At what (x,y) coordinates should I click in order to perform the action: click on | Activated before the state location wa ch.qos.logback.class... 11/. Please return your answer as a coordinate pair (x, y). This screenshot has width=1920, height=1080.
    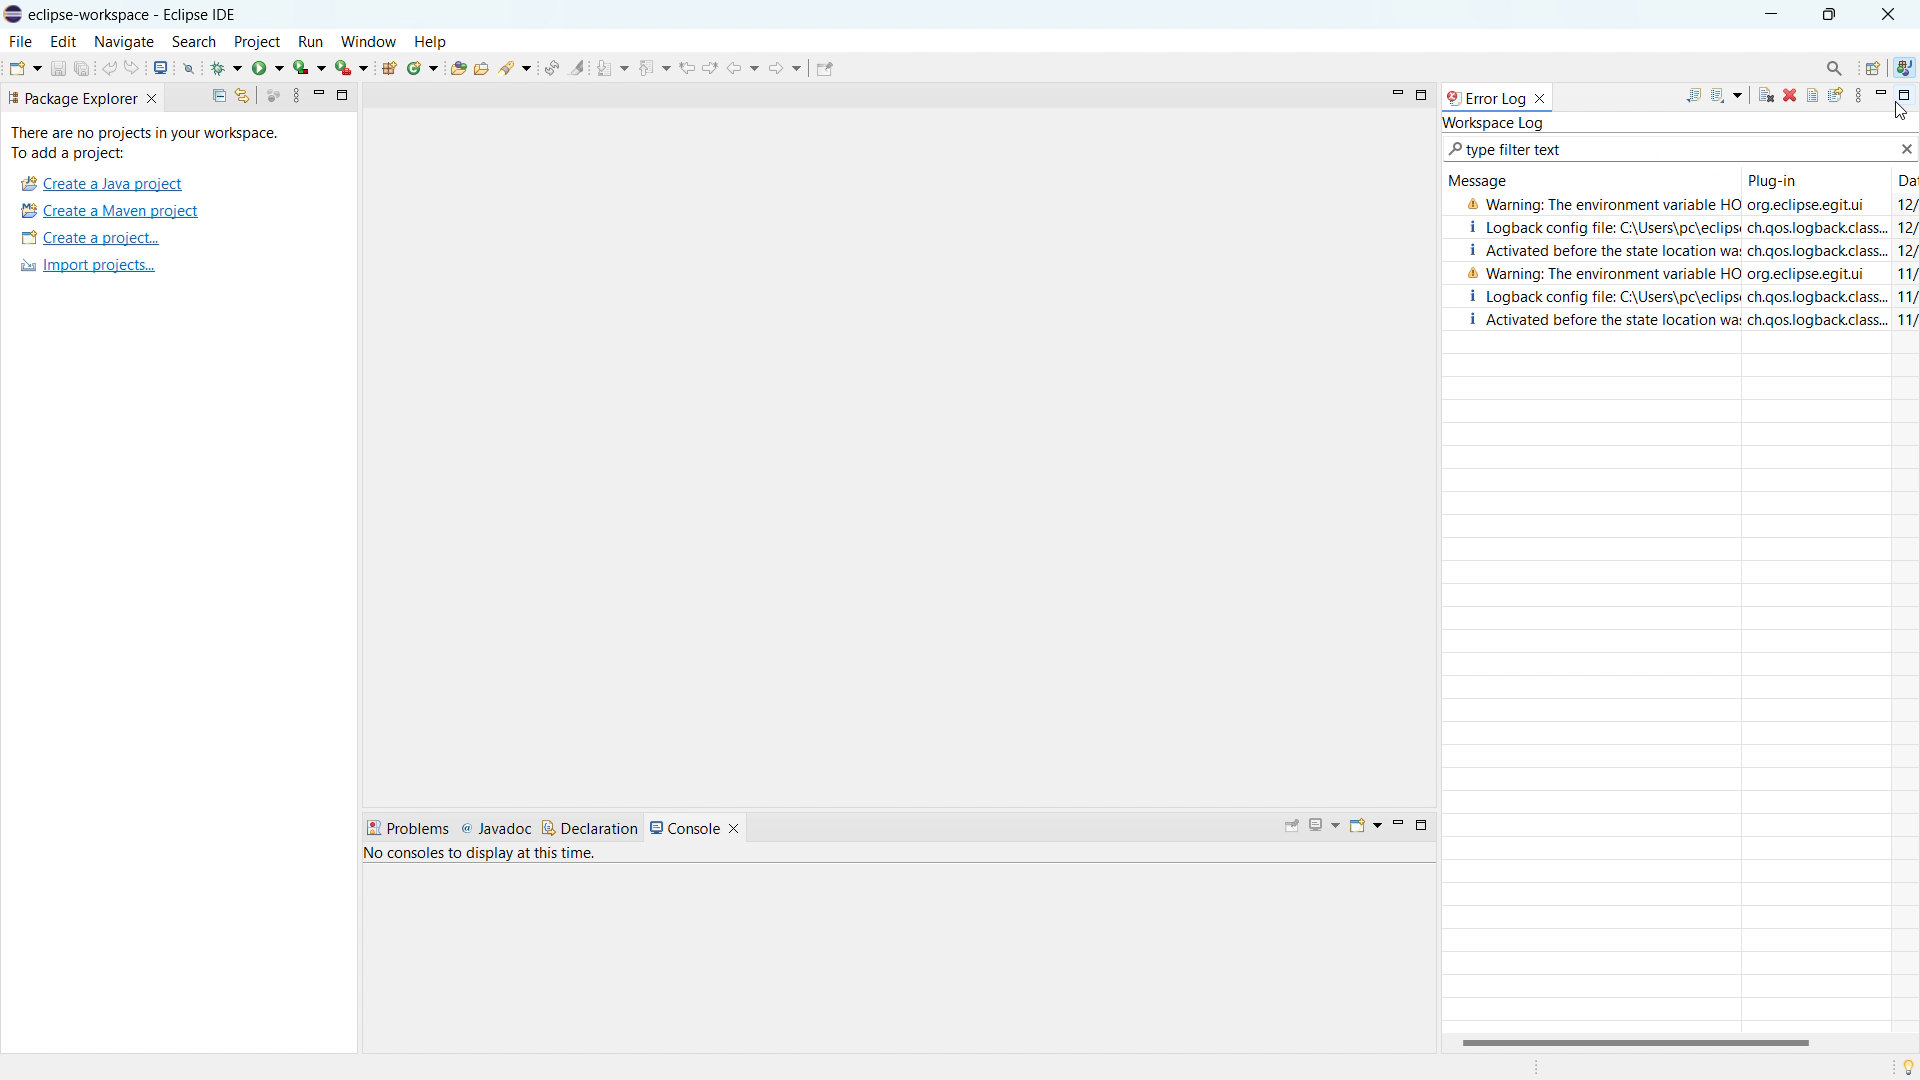
    Looking at the image, I should click on (1675, 322).